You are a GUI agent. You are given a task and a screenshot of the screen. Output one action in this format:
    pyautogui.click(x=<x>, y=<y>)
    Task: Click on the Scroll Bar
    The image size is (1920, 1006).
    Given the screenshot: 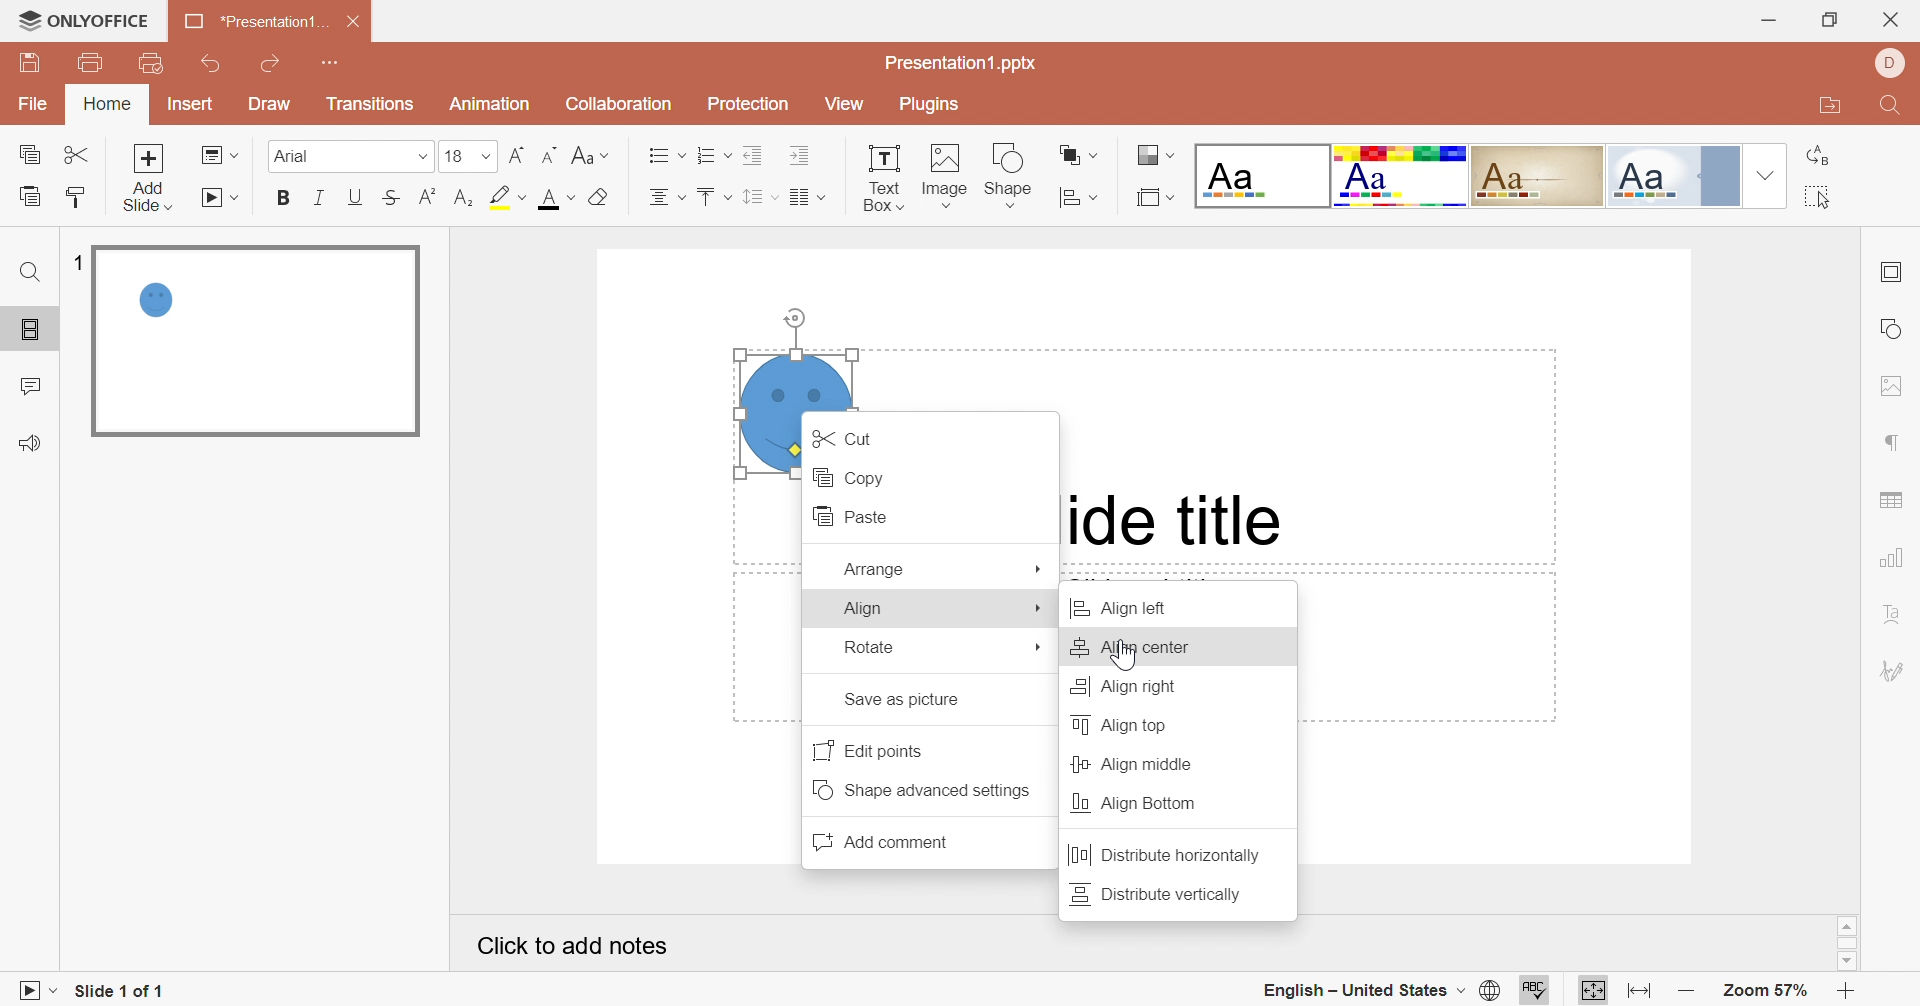 What is the action you would take?
    pyautogui.click(x=1846, y=943)
    